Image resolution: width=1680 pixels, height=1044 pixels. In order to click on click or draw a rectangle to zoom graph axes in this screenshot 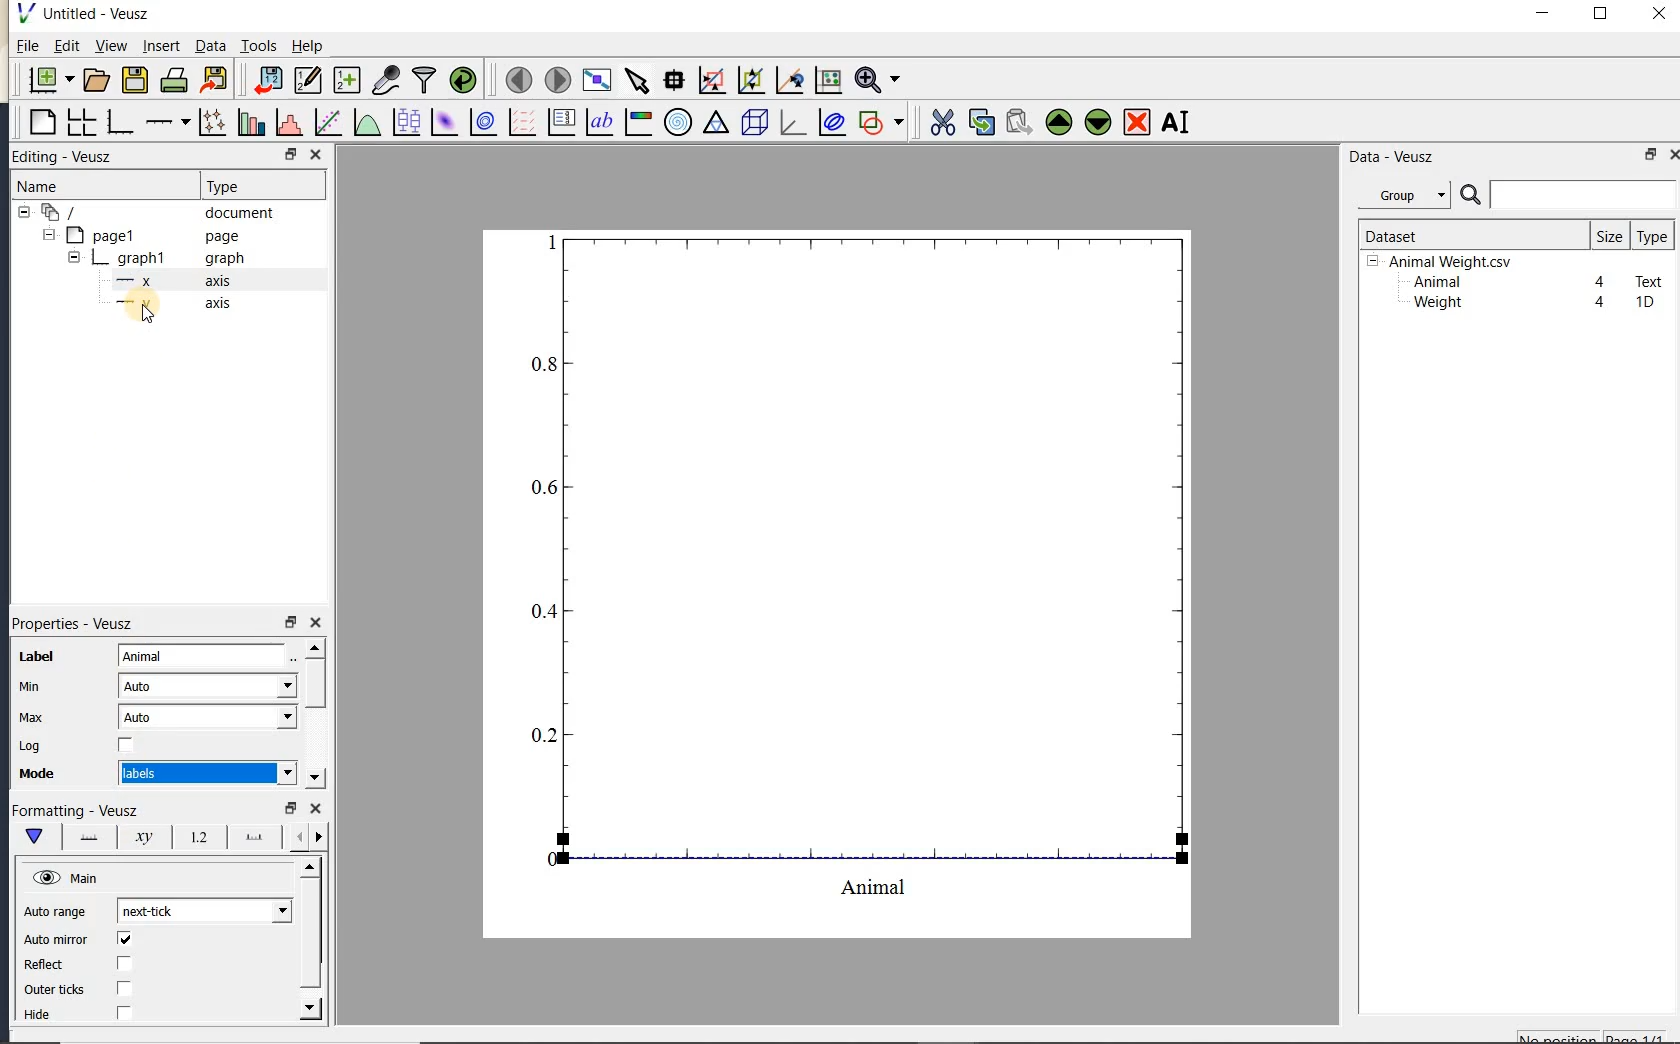, I will do `click(711, 81)`.